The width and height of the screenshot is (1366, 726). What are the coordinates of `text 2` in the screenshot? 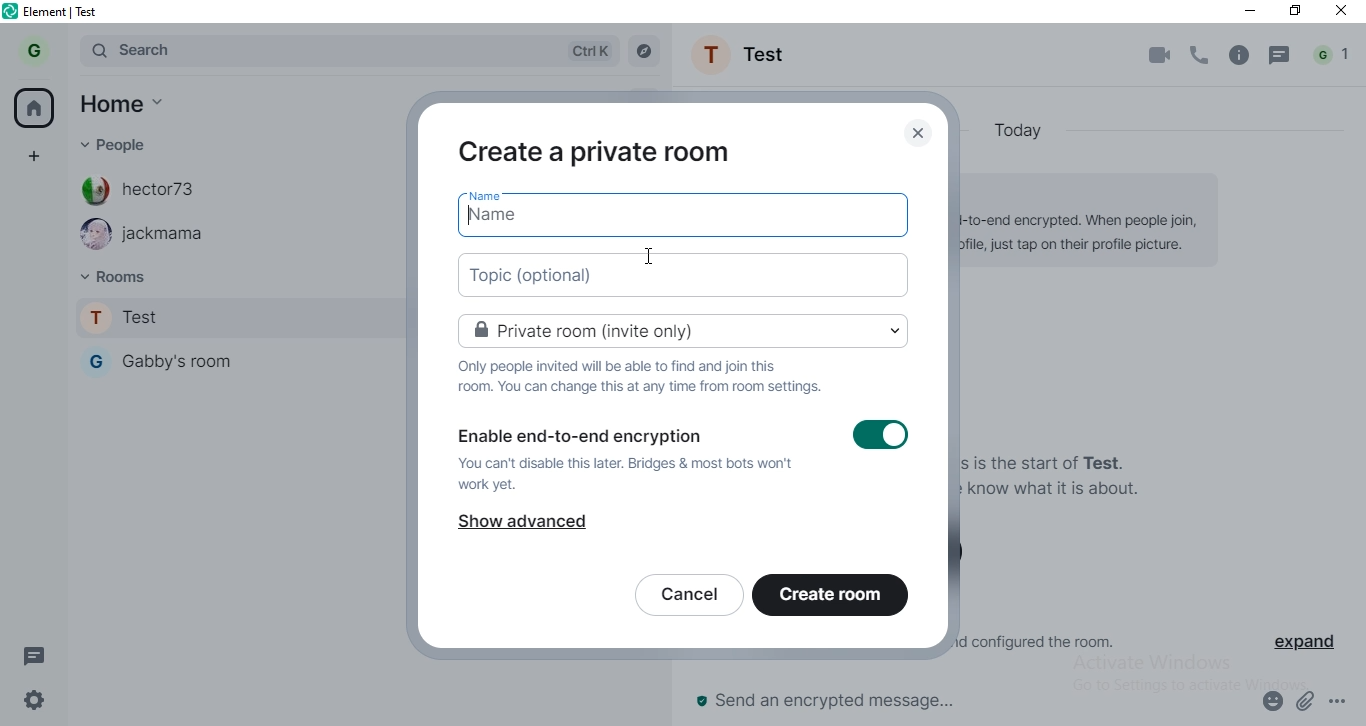 It's located at (638, 466).